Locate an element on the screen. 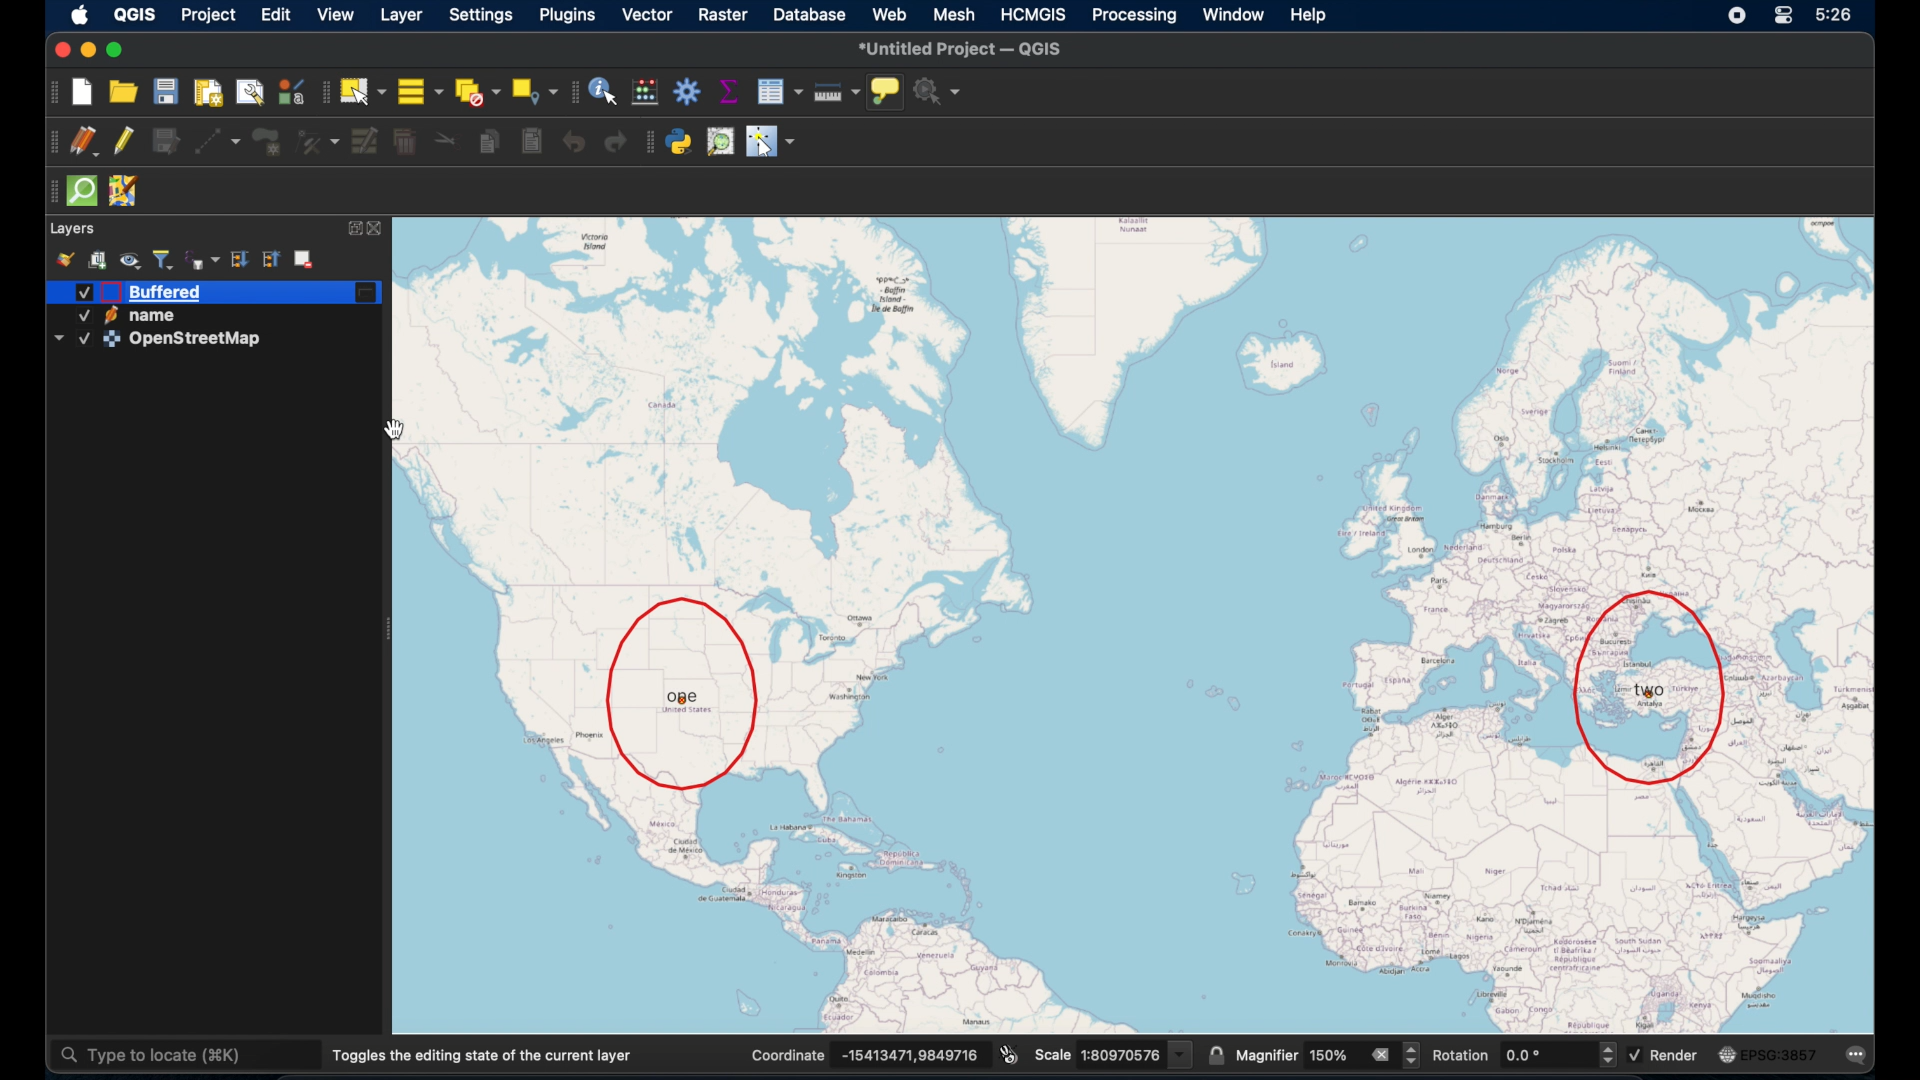  python console is located at coordinates (681, 141).